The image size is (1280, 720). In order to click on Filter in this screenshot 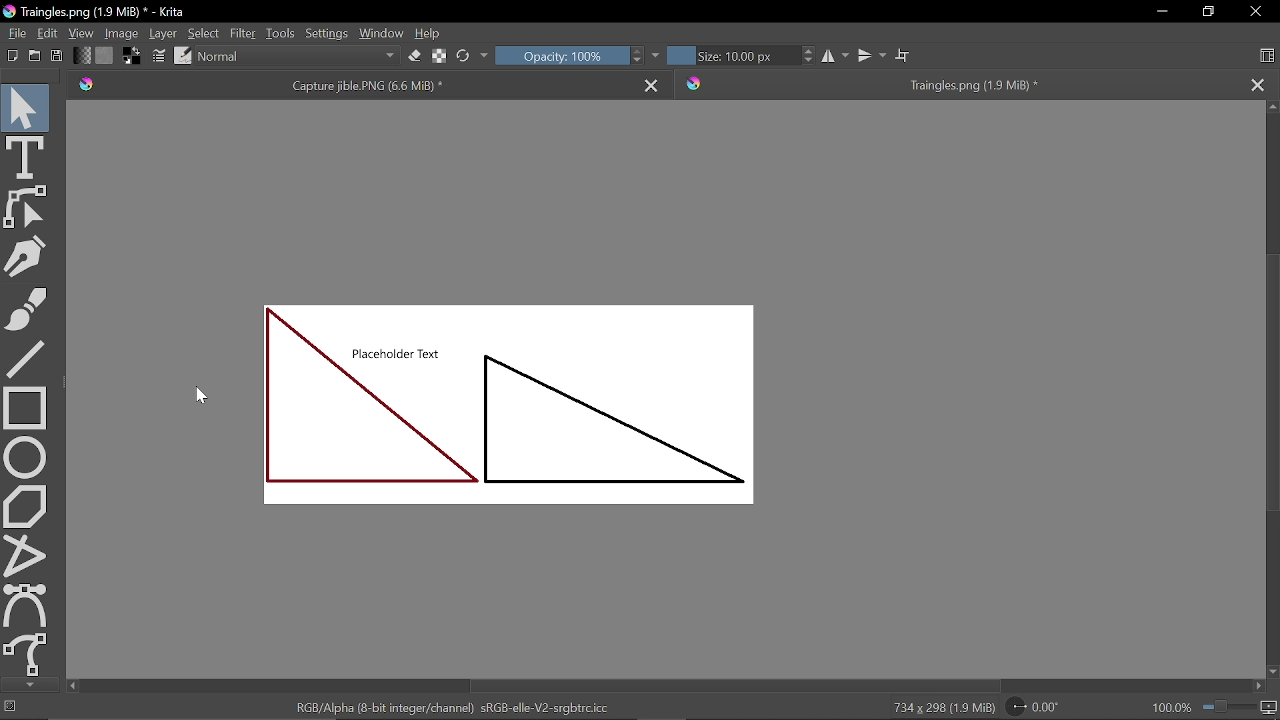, I will do `click(243, 34)`.